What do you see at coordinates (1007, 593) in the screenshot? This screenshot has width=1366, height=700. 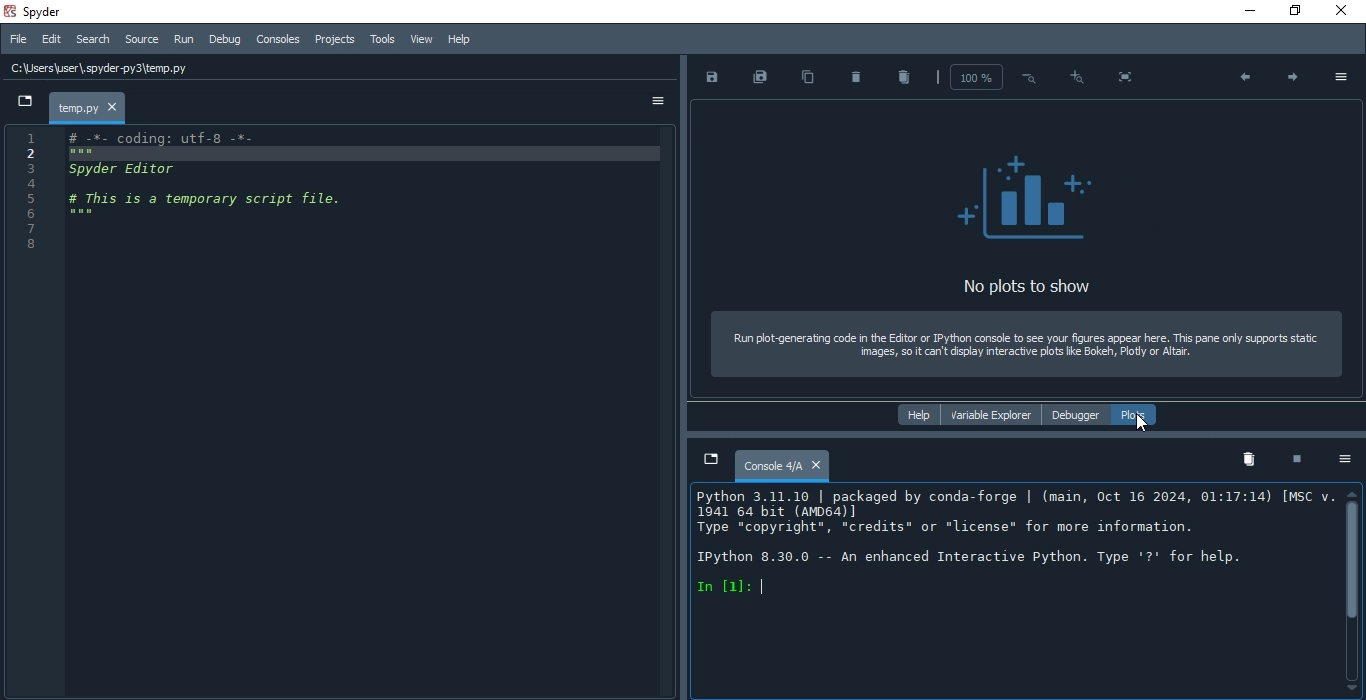 I see `ipython console pane` at bounding box center [1007, 593].